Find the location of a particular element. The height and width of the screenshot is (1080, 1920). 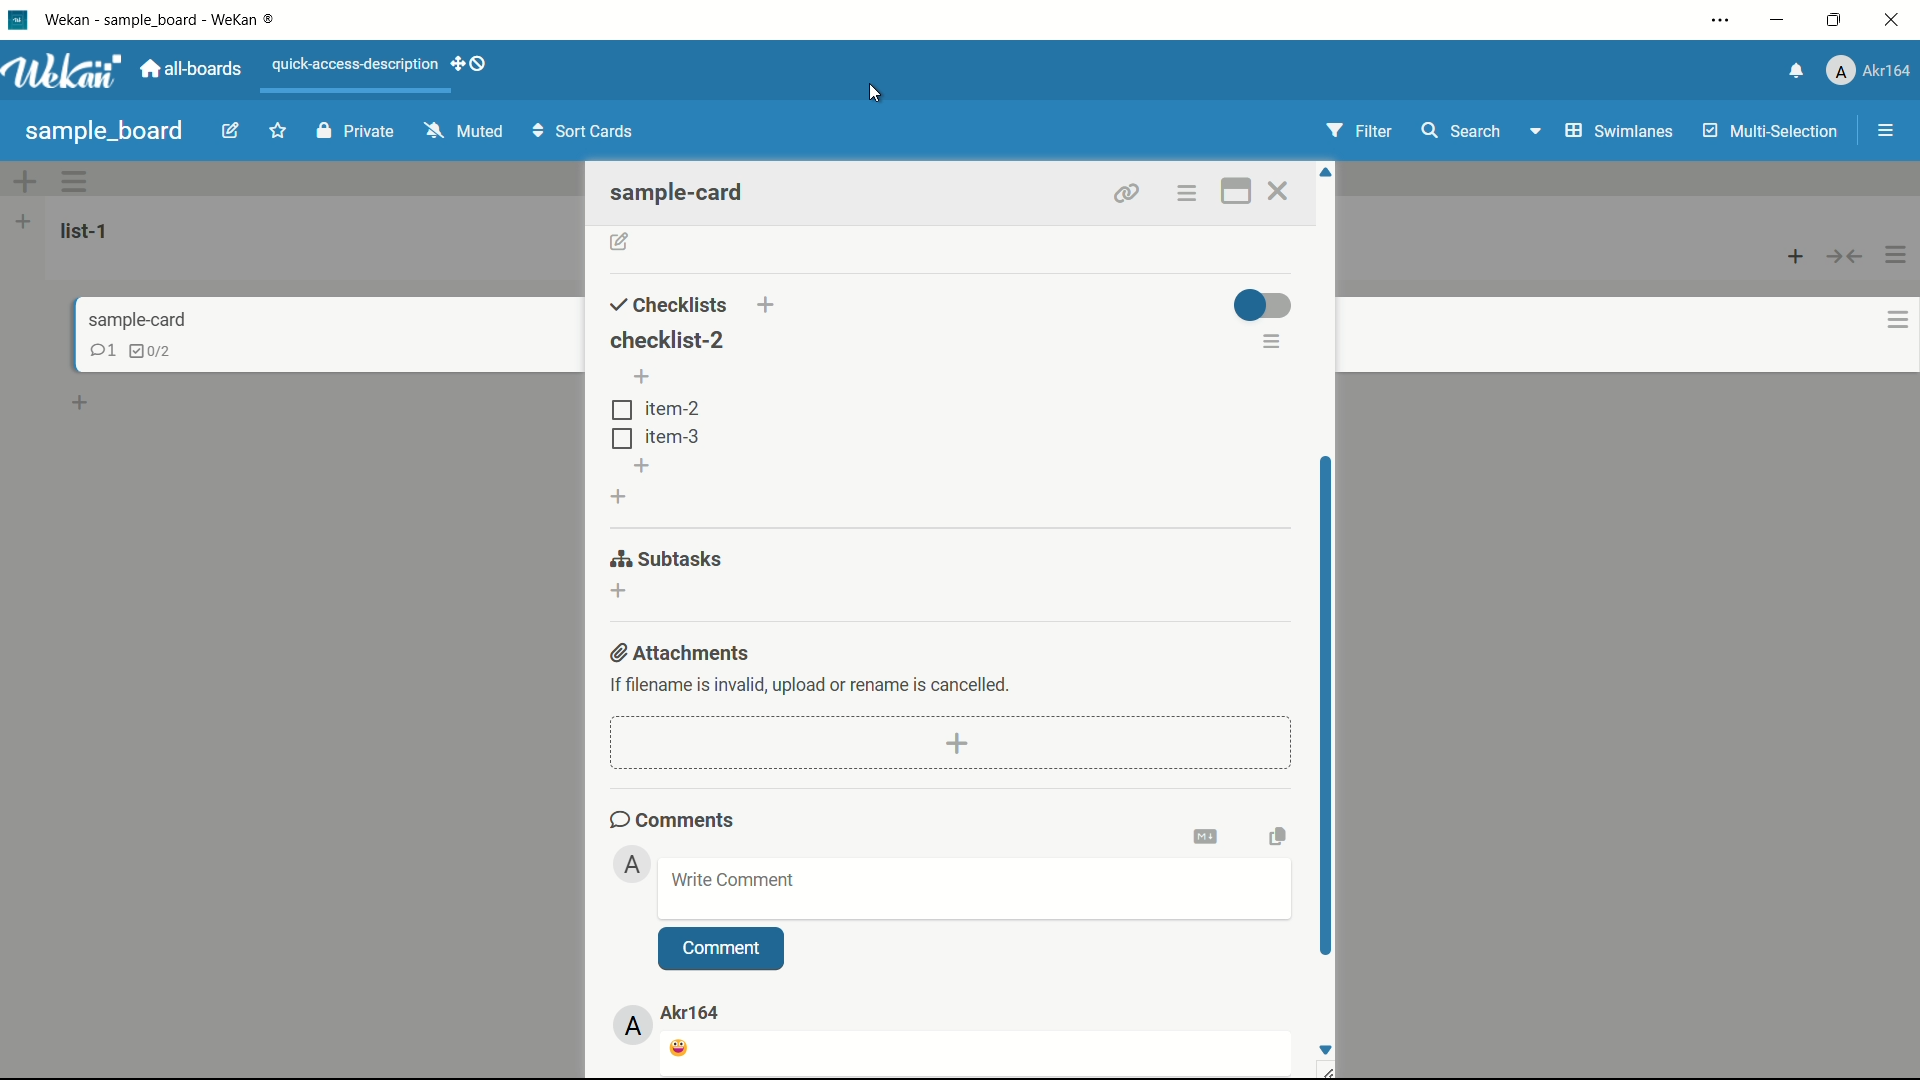

comments is located at coordinates (673, 819).